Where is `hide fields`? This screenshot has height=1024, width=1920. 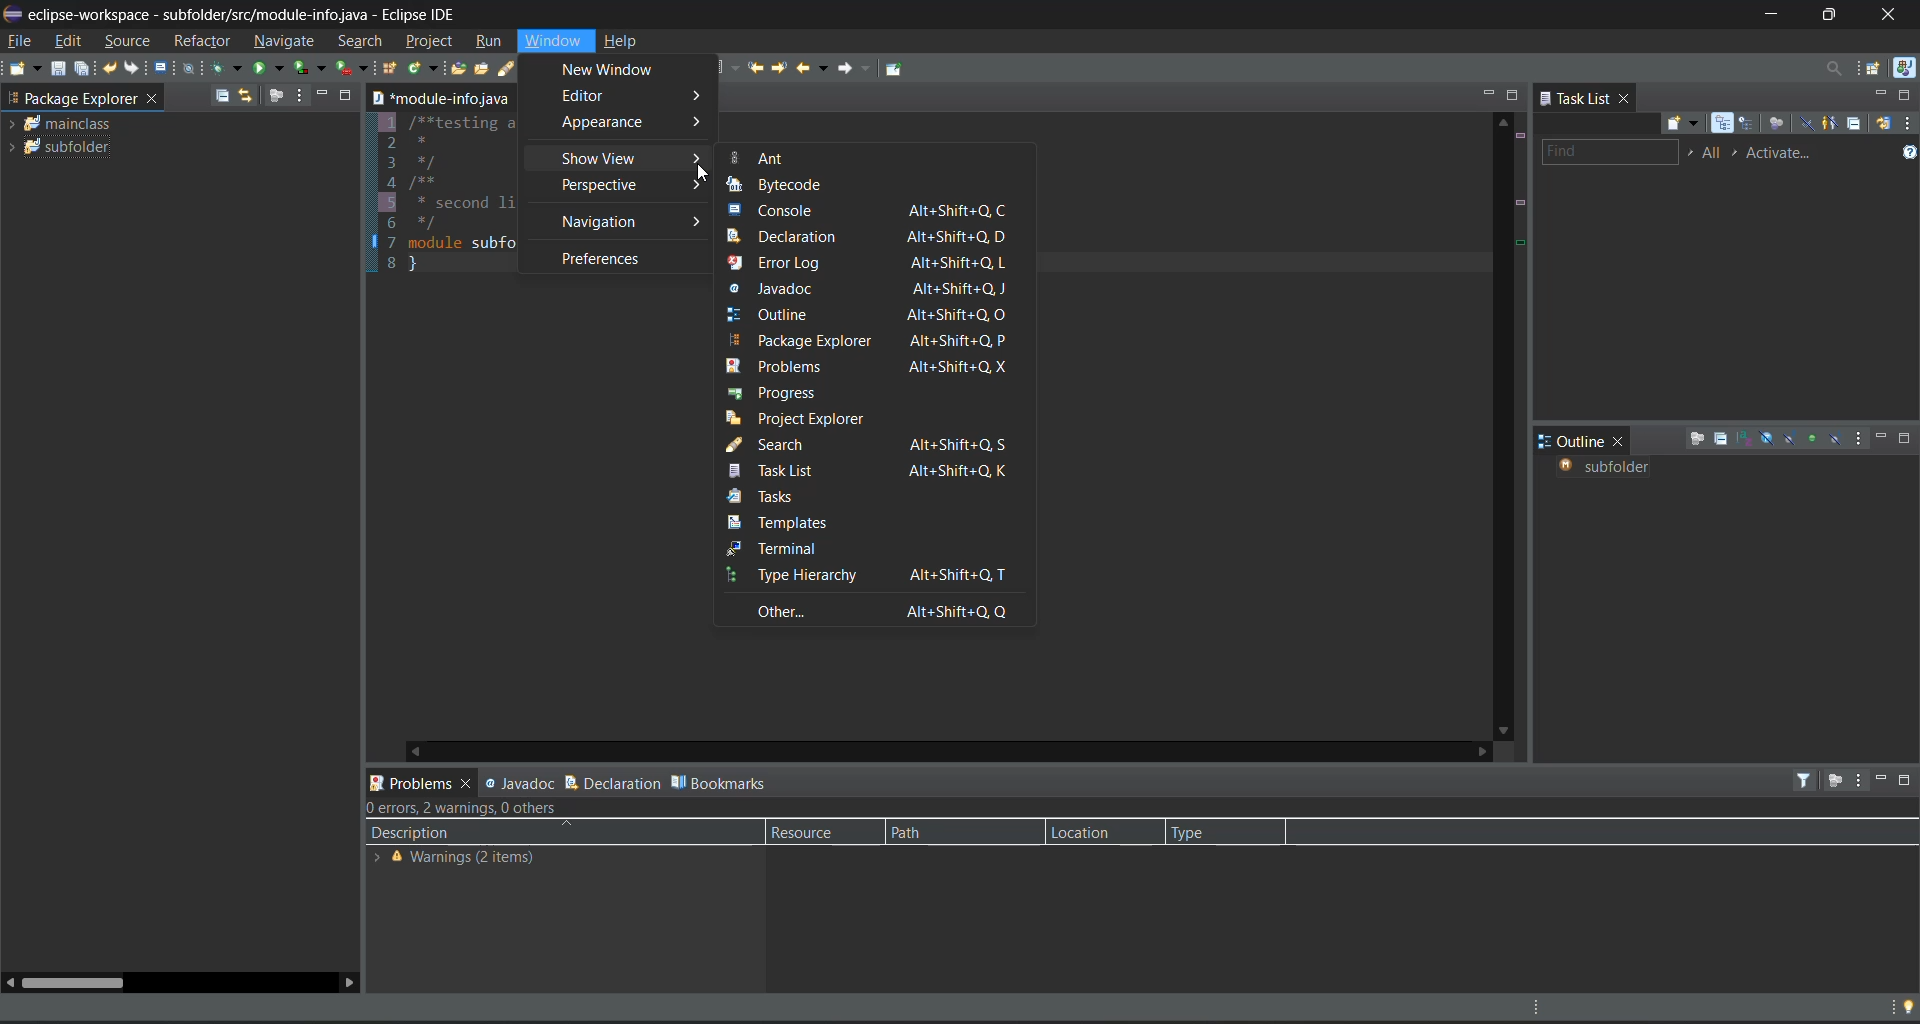 hide fields is located at coordinates (1769, 440).